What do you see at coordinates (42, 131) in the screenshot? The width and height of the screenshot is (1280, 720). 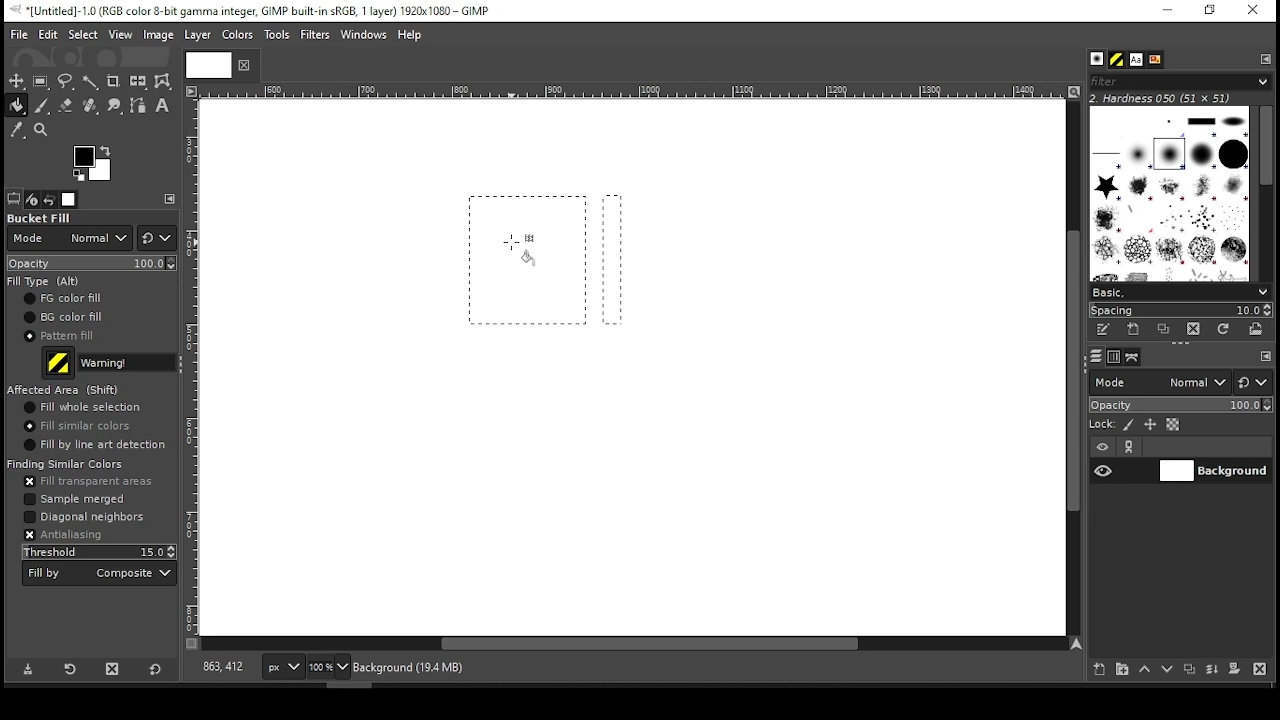 I see `zoom tool` at bounding box center [42, 131].